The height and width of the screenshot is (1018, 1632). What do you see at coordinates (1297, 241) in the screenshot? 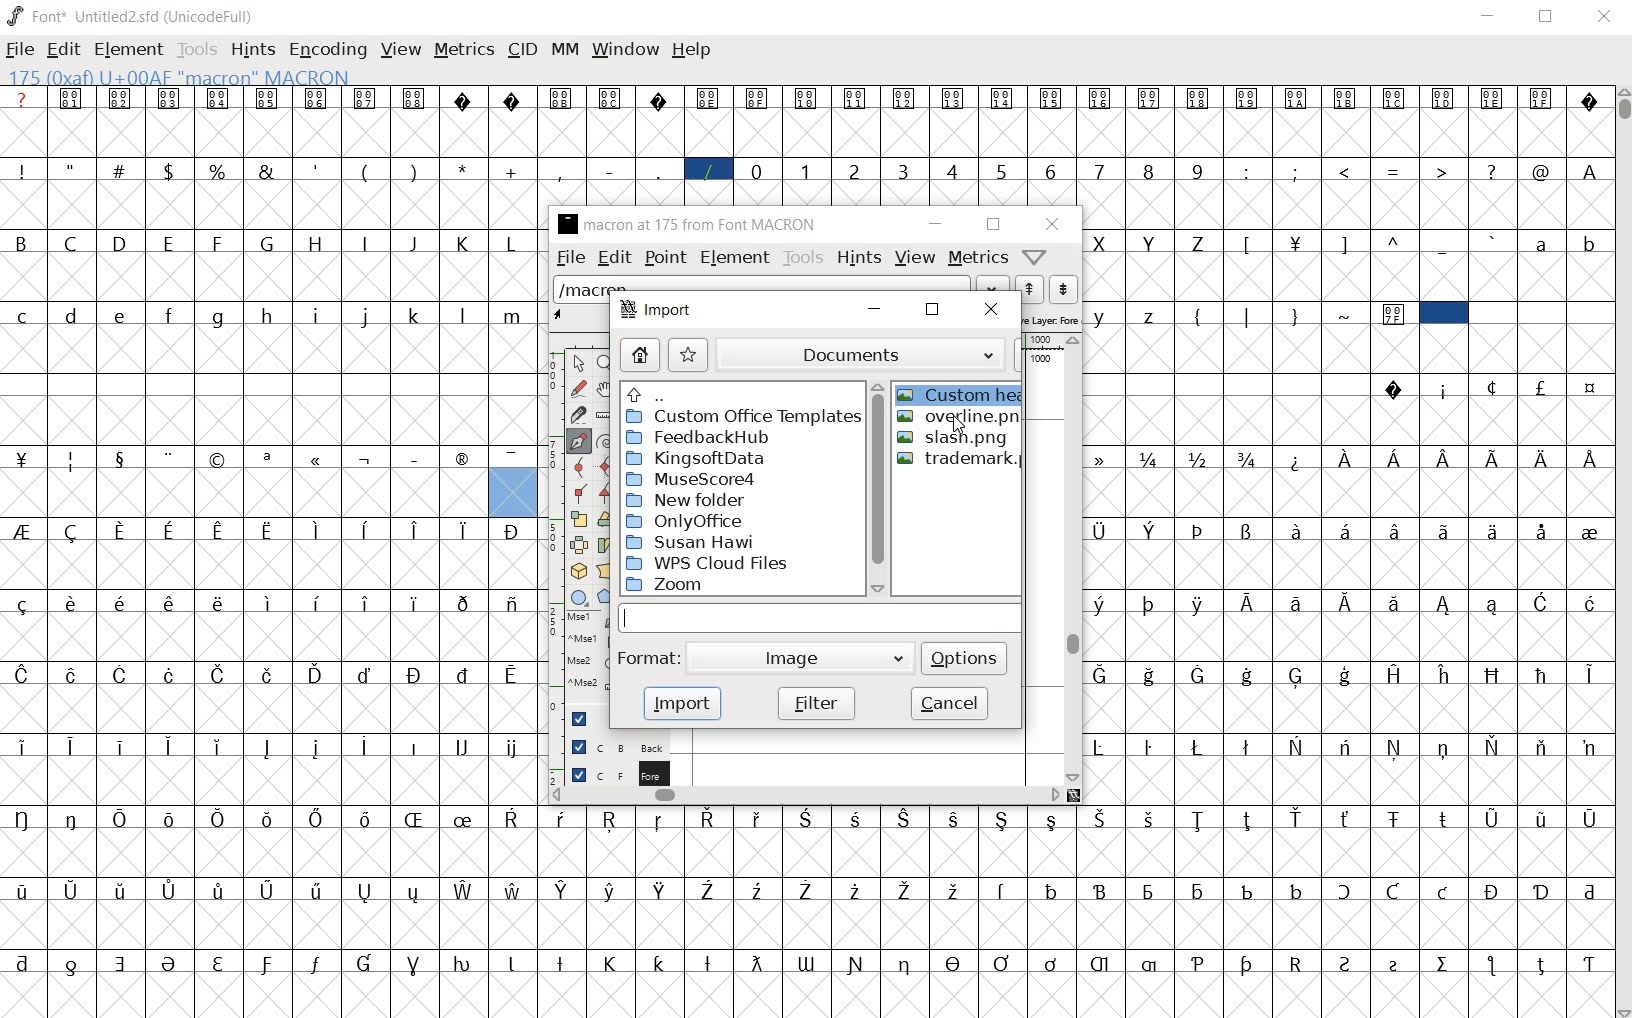
I see `Symbol` at bounding box center [1297, 241].